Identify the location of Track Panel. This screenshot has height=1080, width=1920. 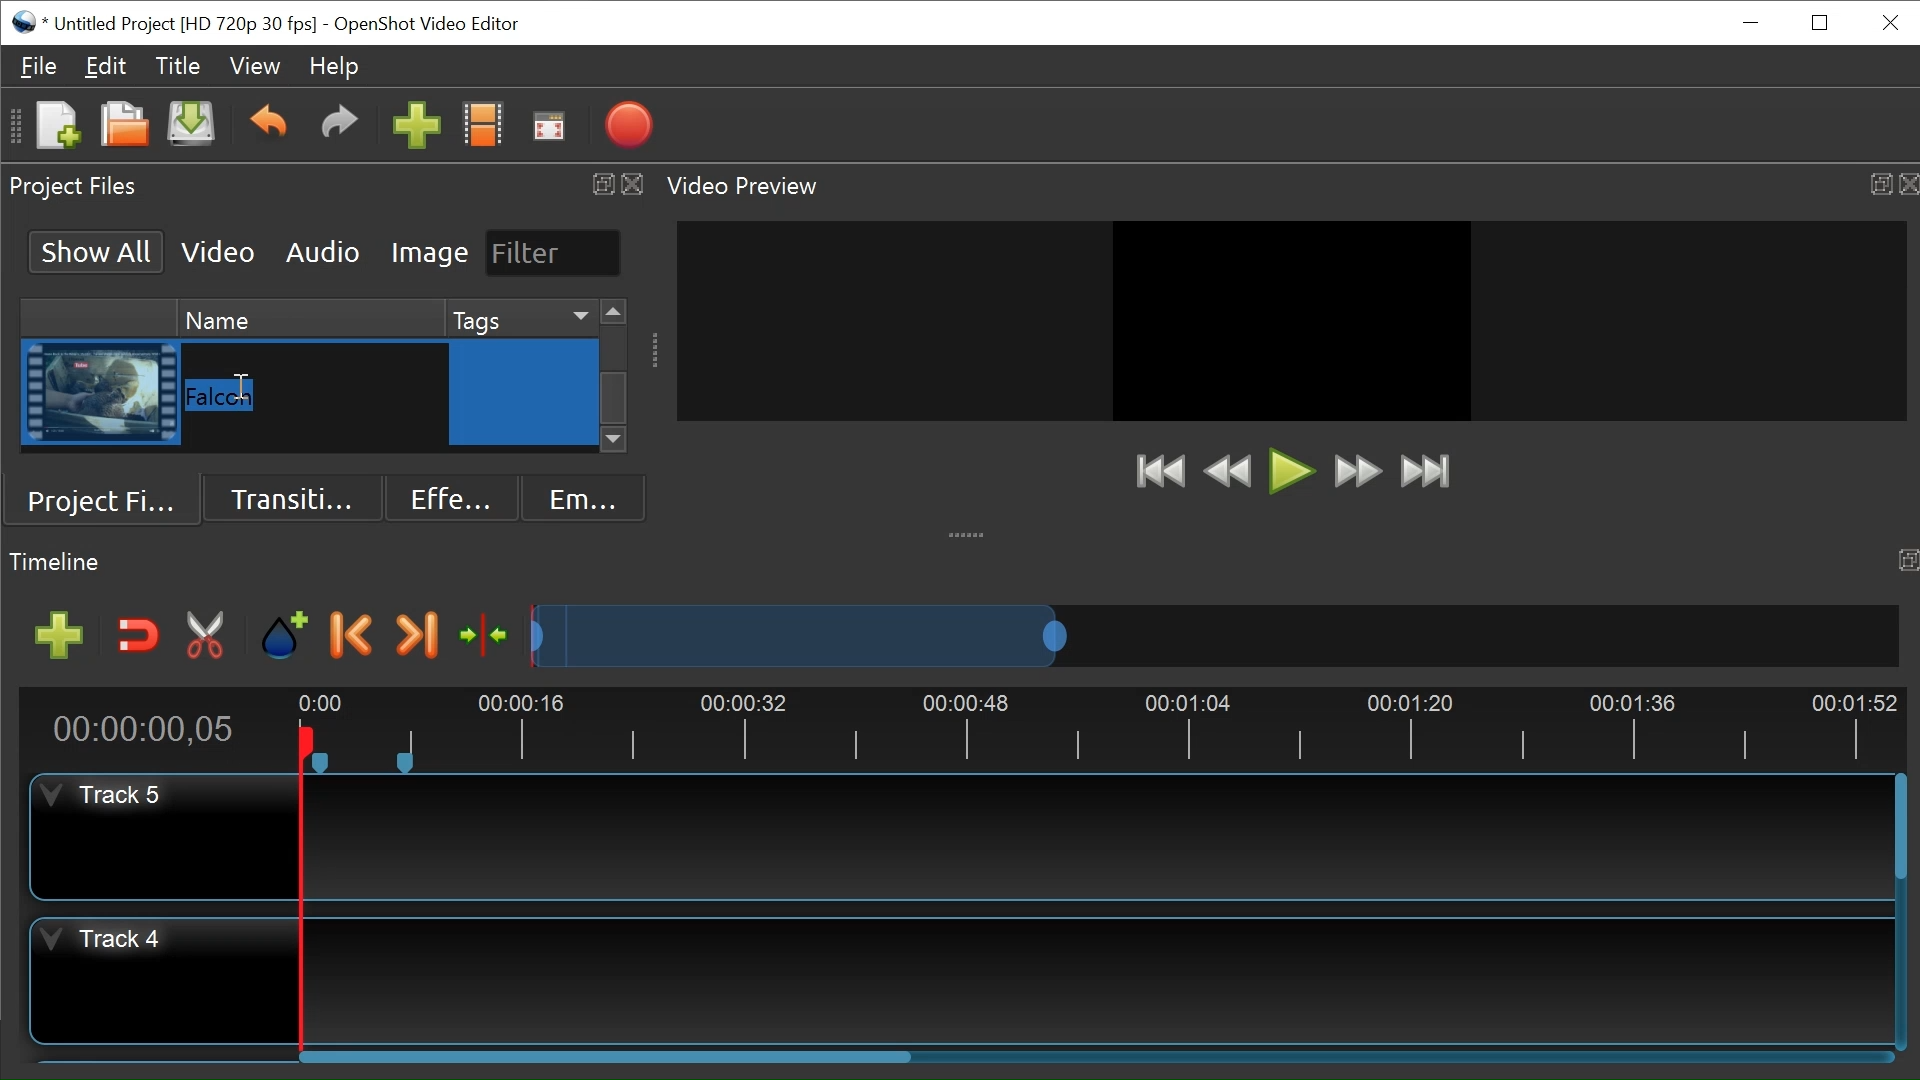
(1099, 977).